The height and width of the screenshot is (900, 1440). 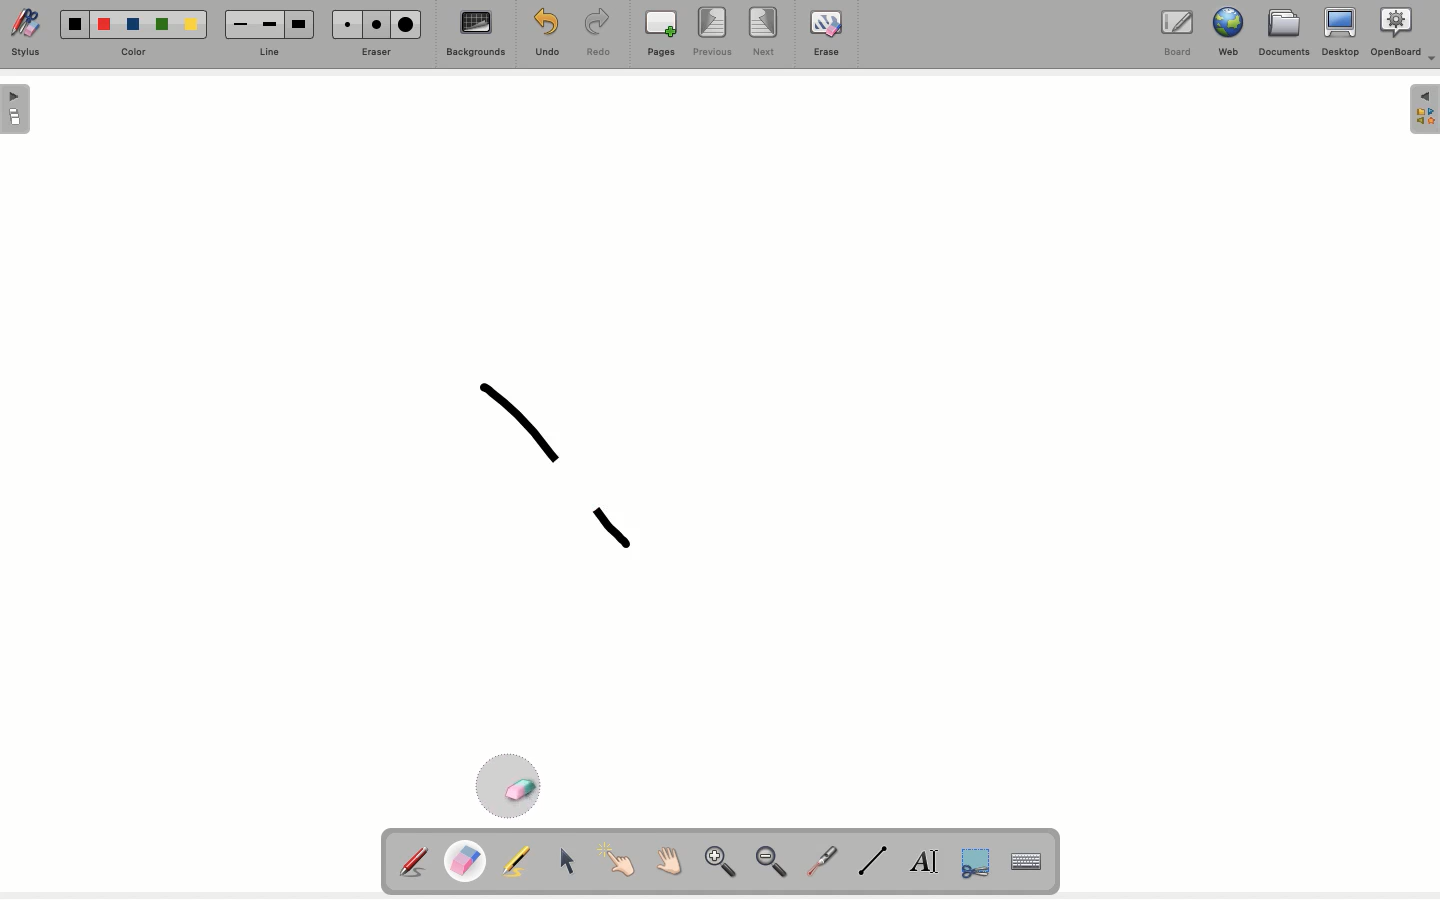 I want to click on Redo, so click(x=600, y=35).